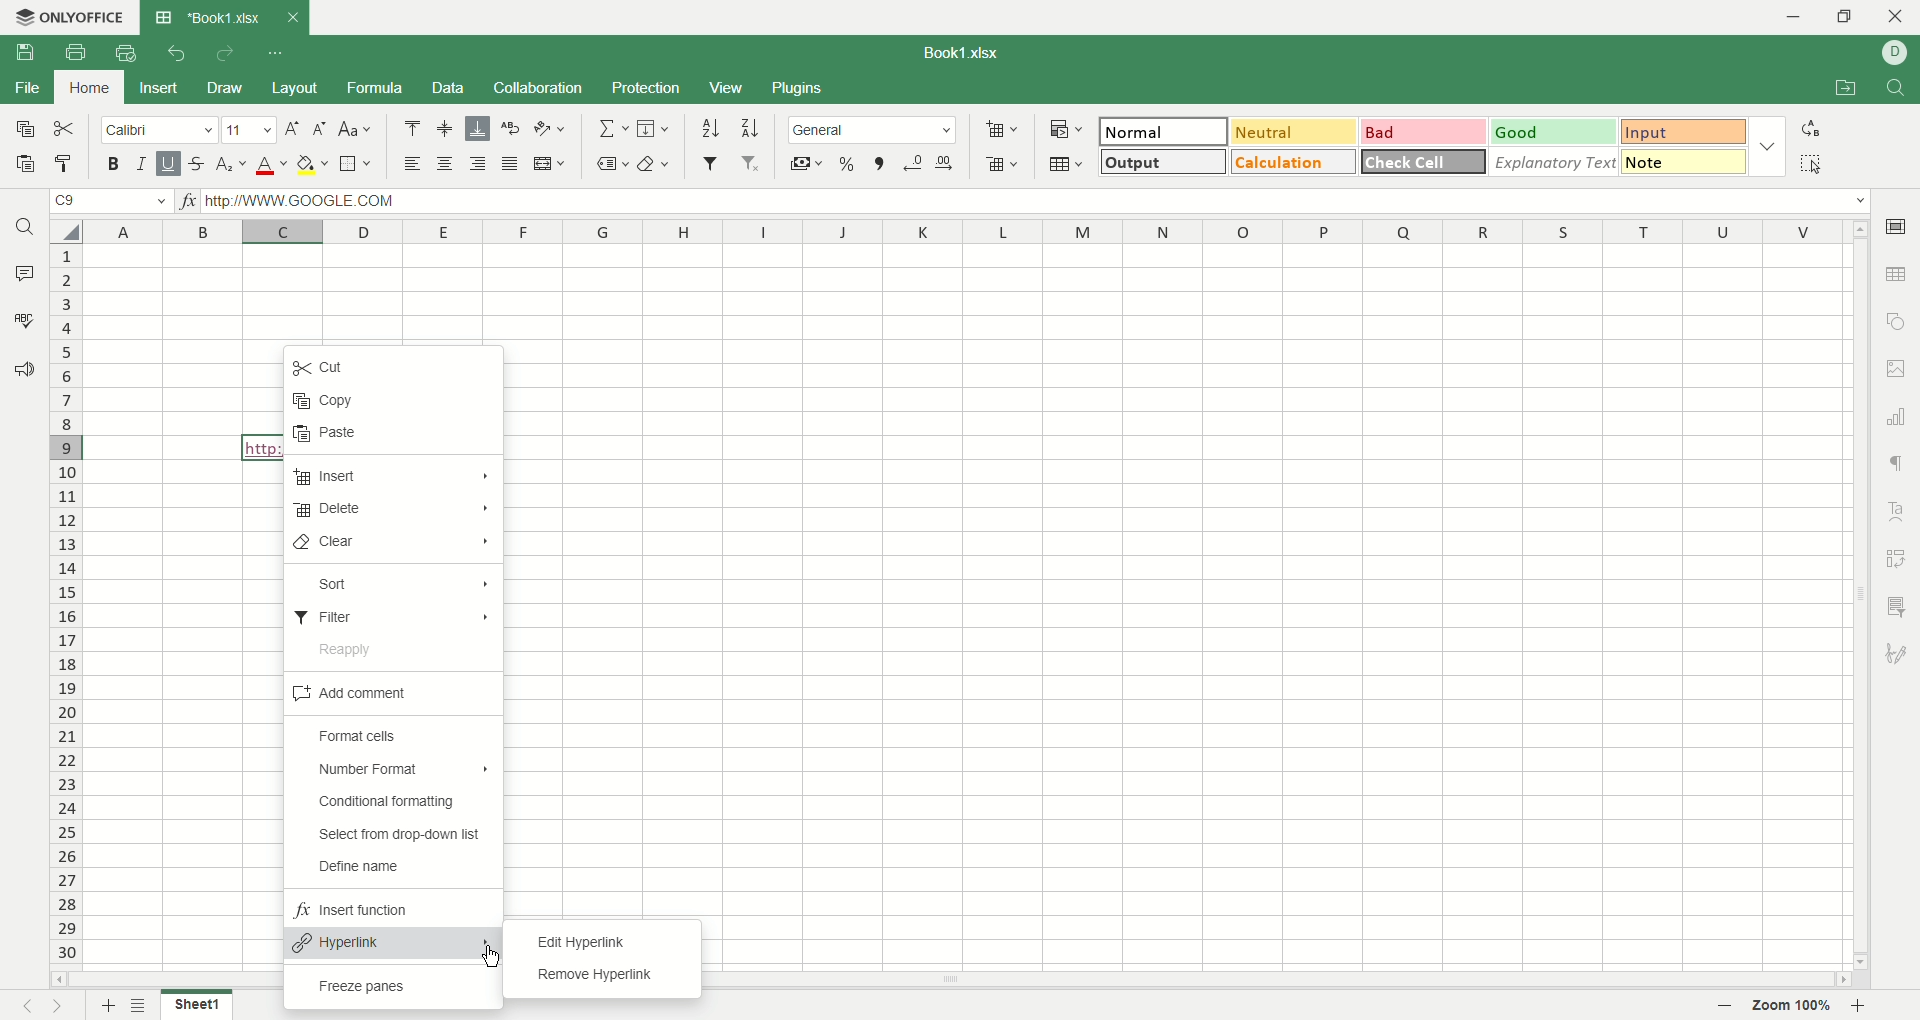 The height and width of the screenshot is (1020, 1920). I want to click on clear, so click(655, 166).